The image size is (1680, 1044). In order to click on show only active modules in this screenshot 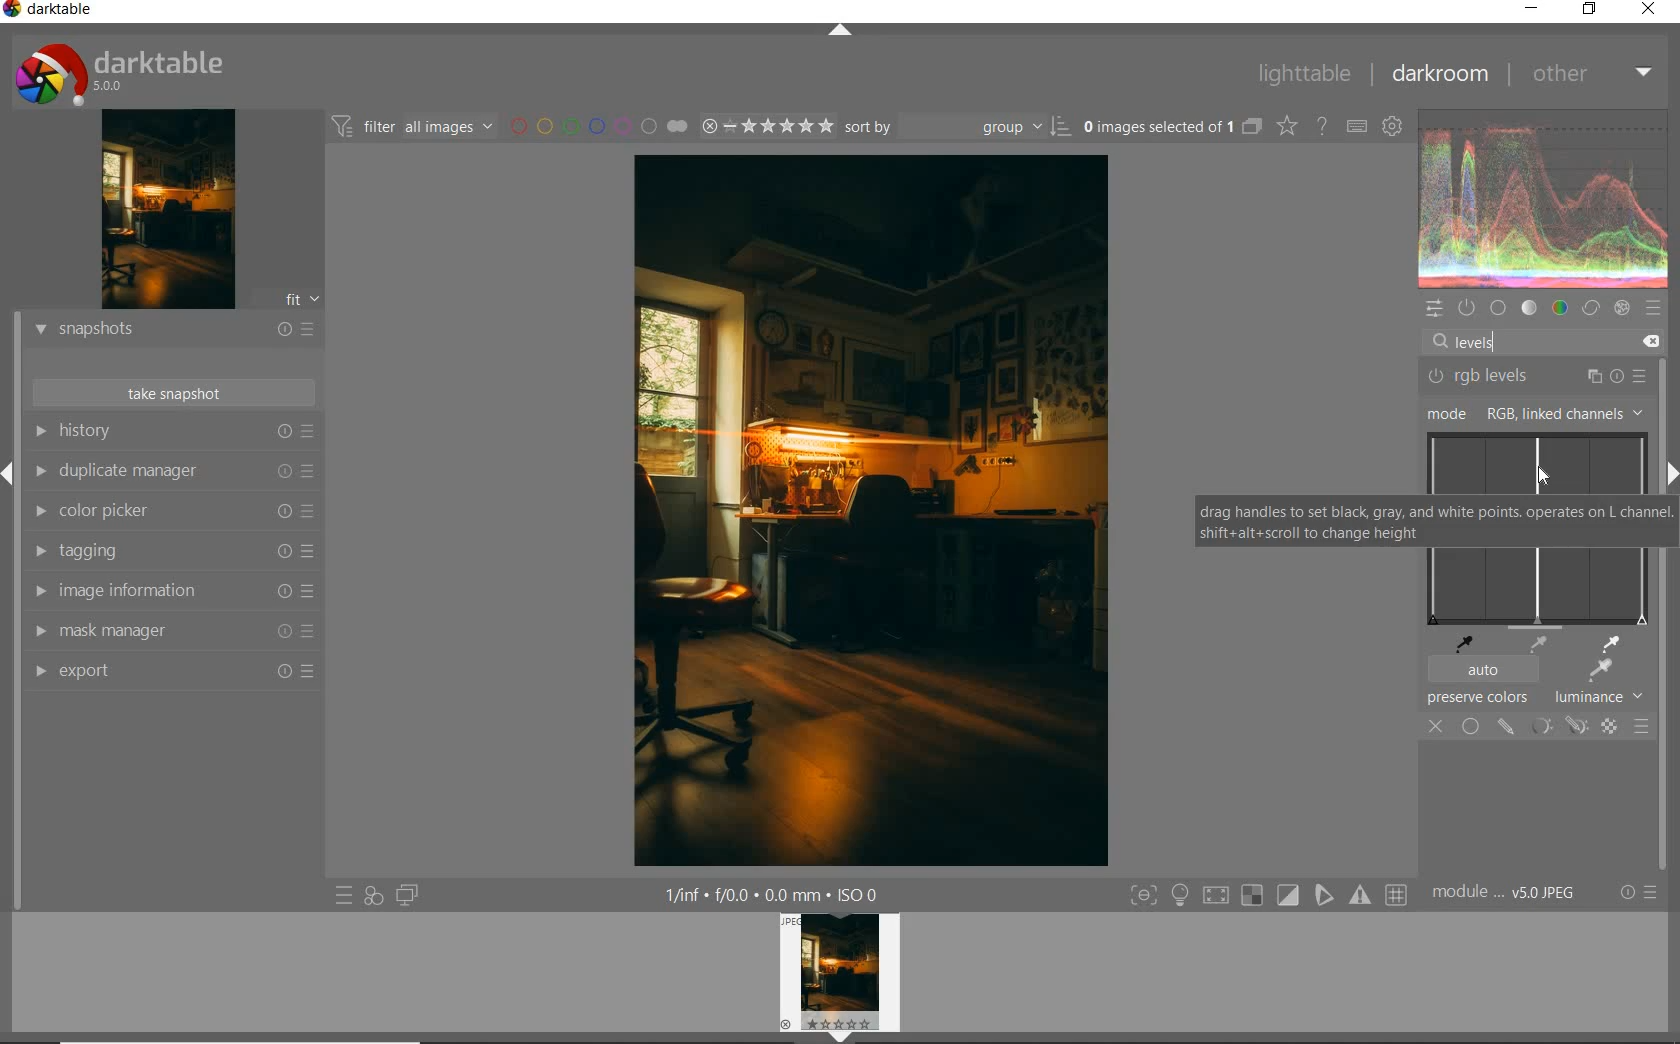, I will do `click(1466, 307)`.